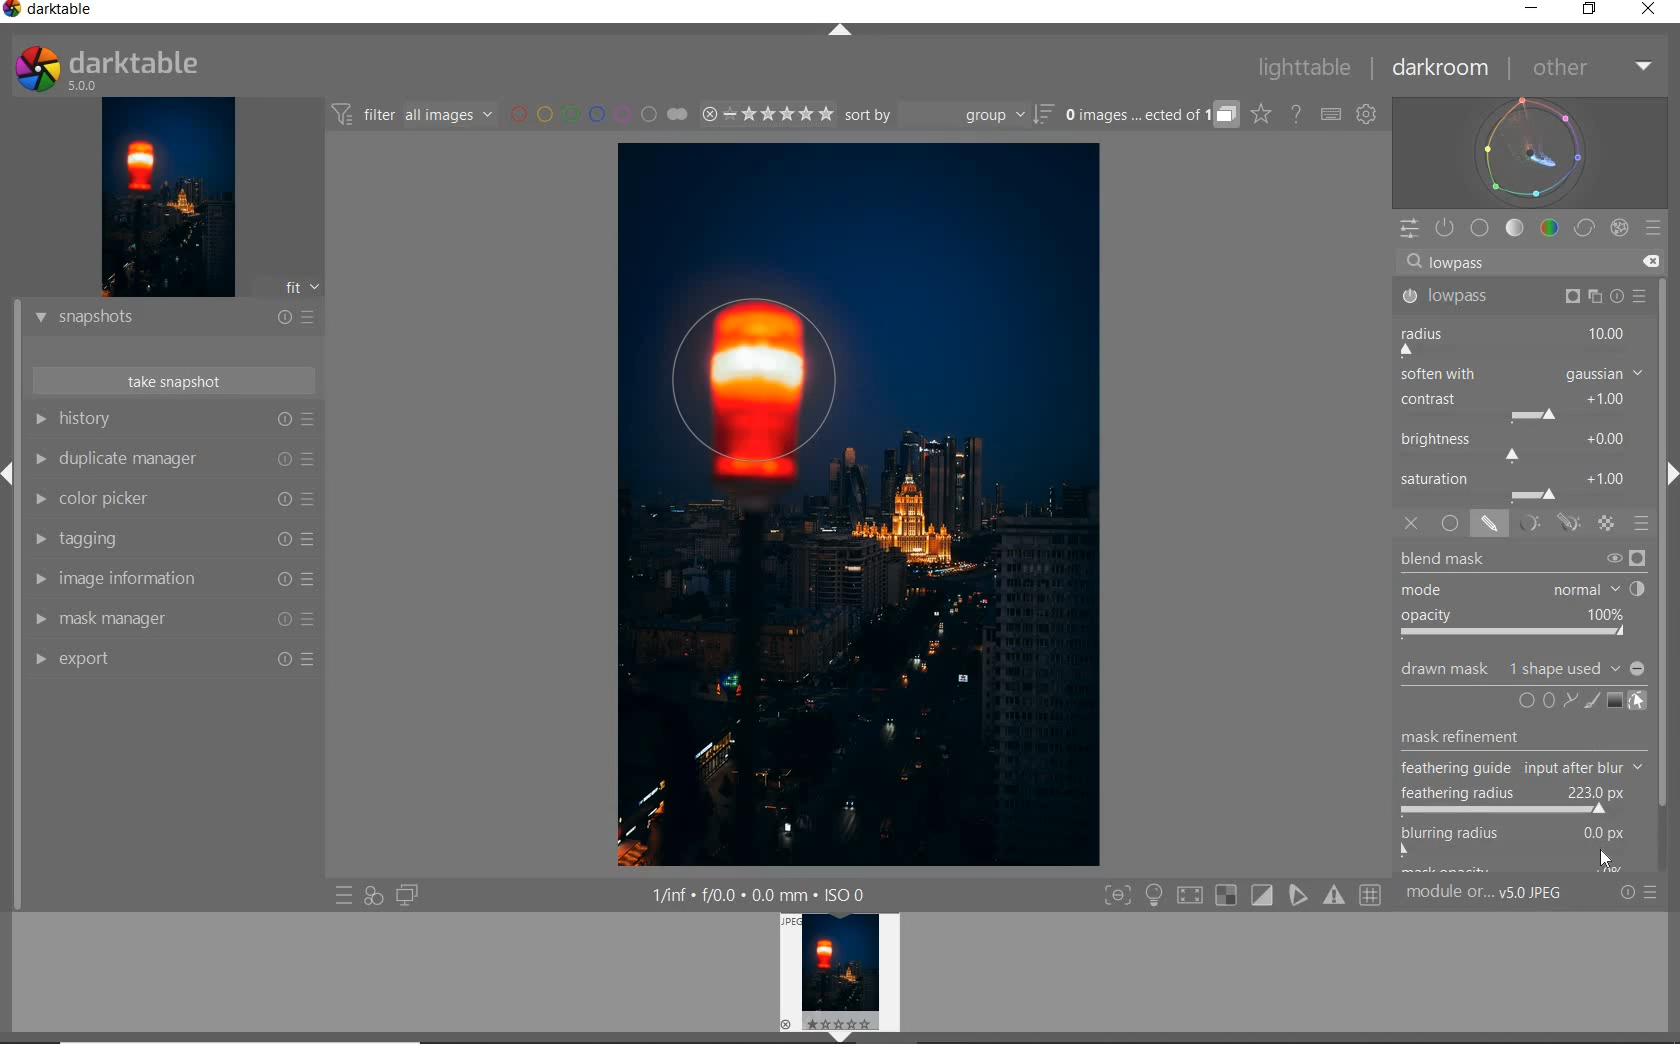 This screenshot has height=1044, width=1680. I want to click on ADD BRUSH, so click(1590, 700).